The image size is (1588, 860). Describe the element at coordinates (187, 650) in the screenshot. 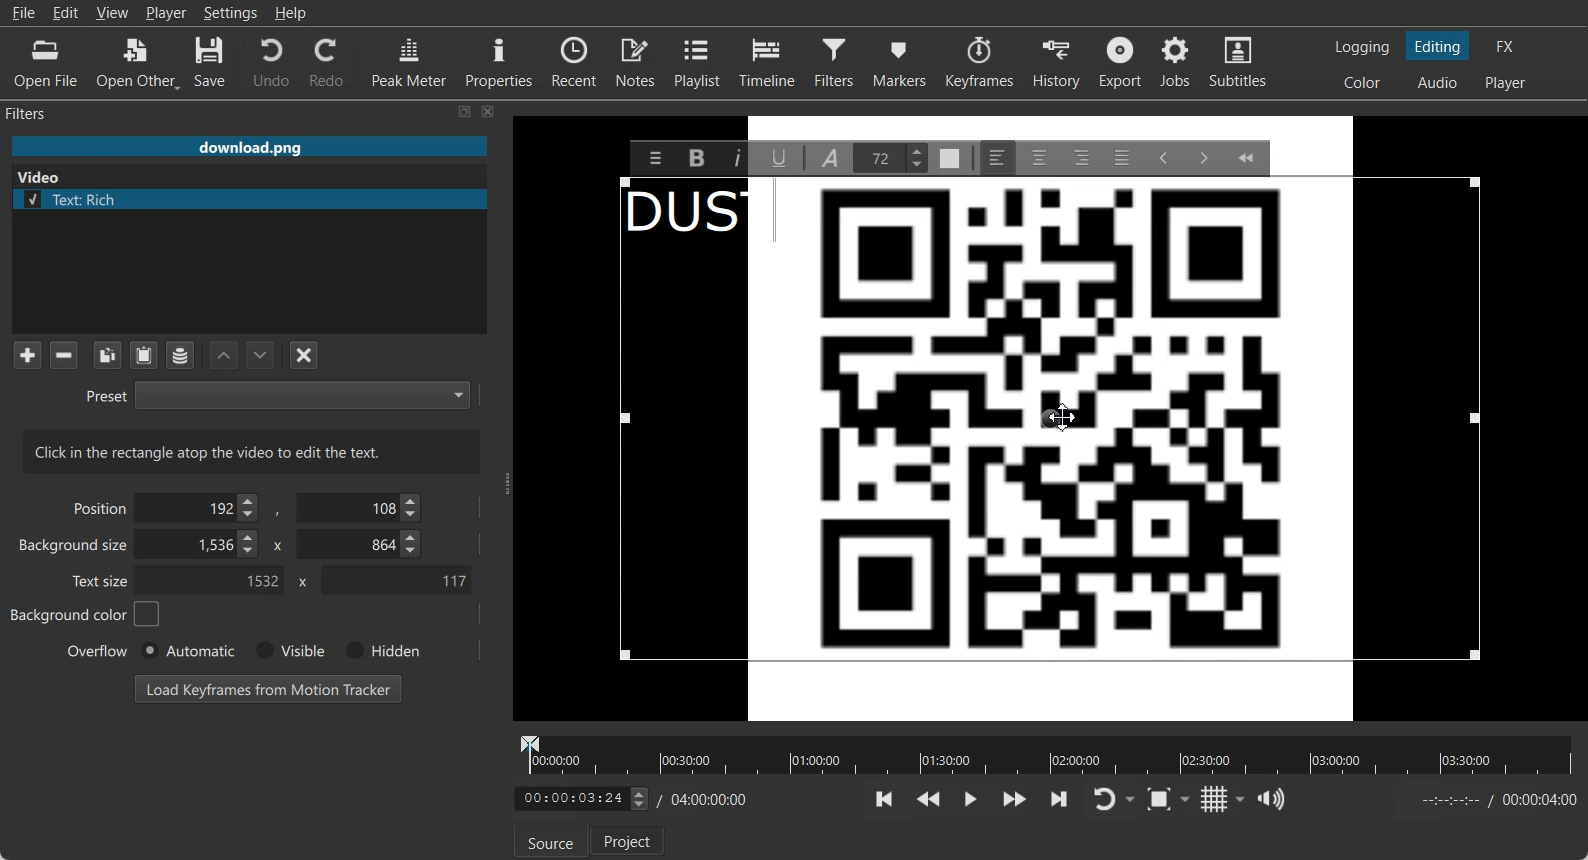

I see `Automatic` at that location.